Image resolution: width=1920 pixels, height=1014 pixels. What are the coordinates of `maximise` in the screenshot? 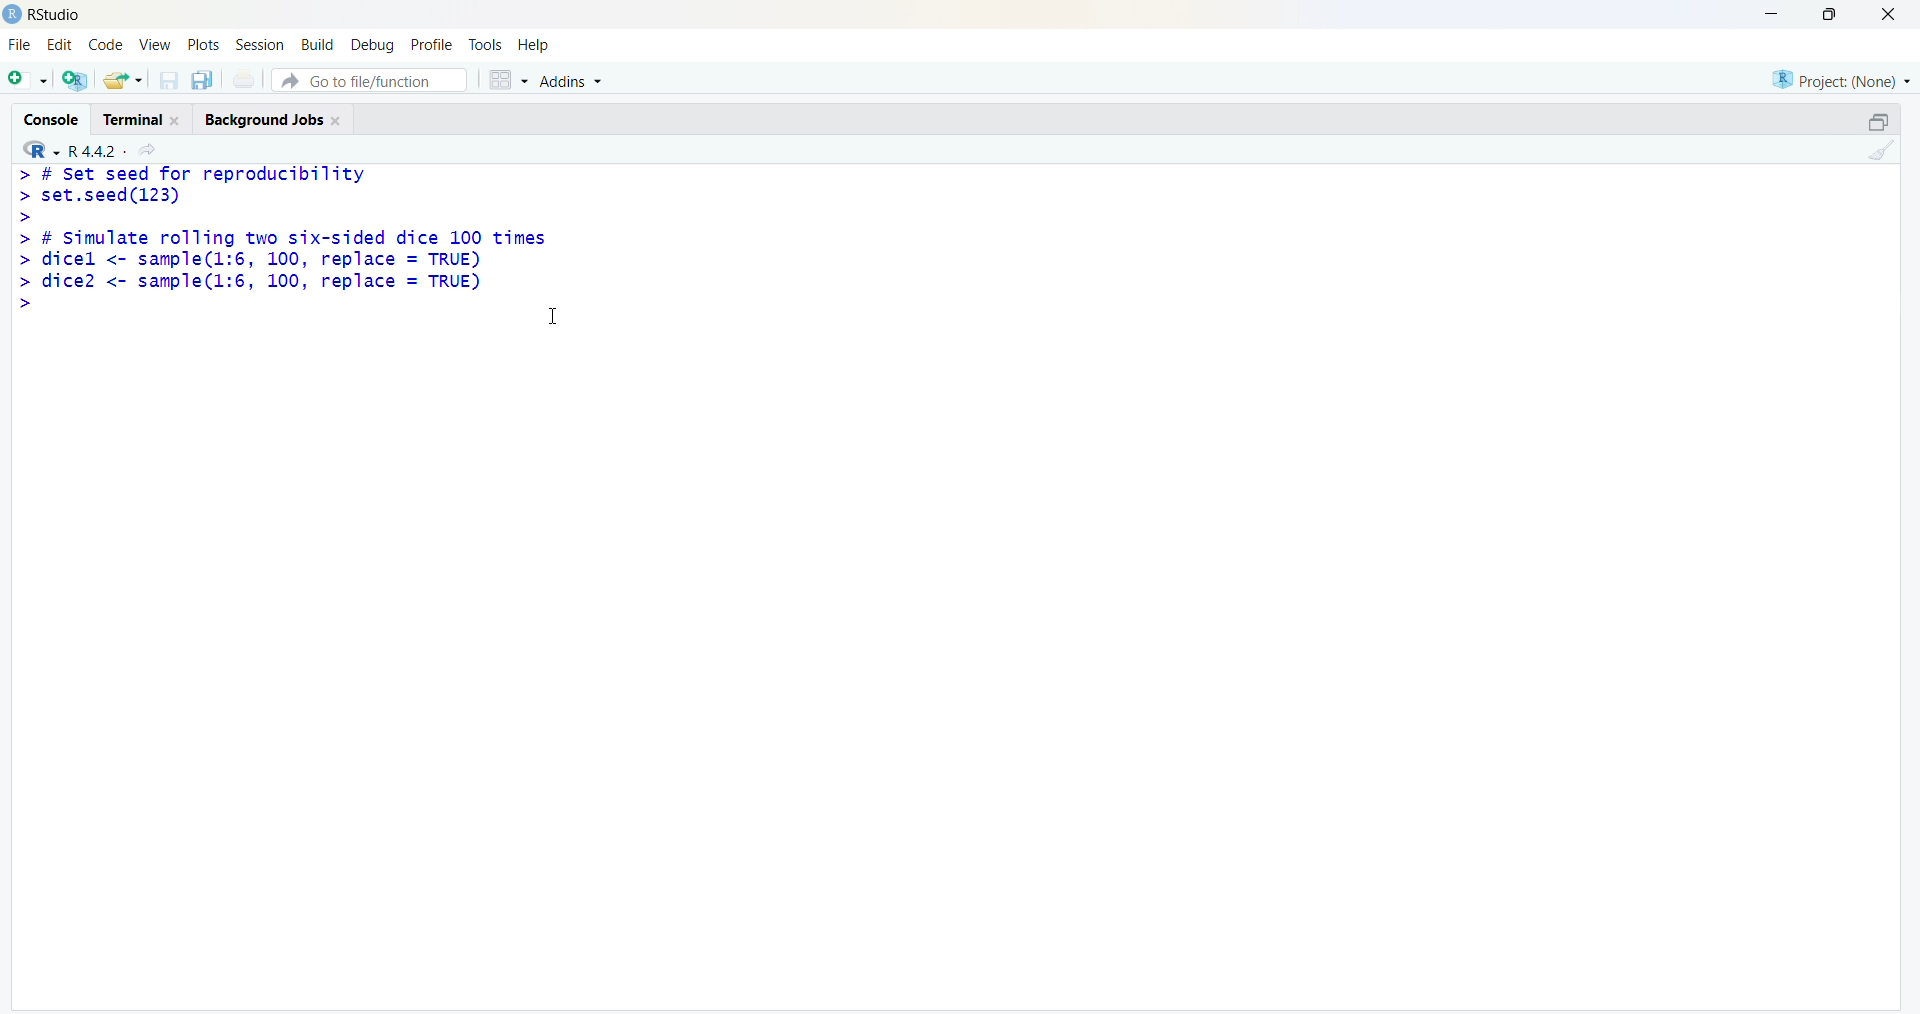 It's located at (1835, 14).